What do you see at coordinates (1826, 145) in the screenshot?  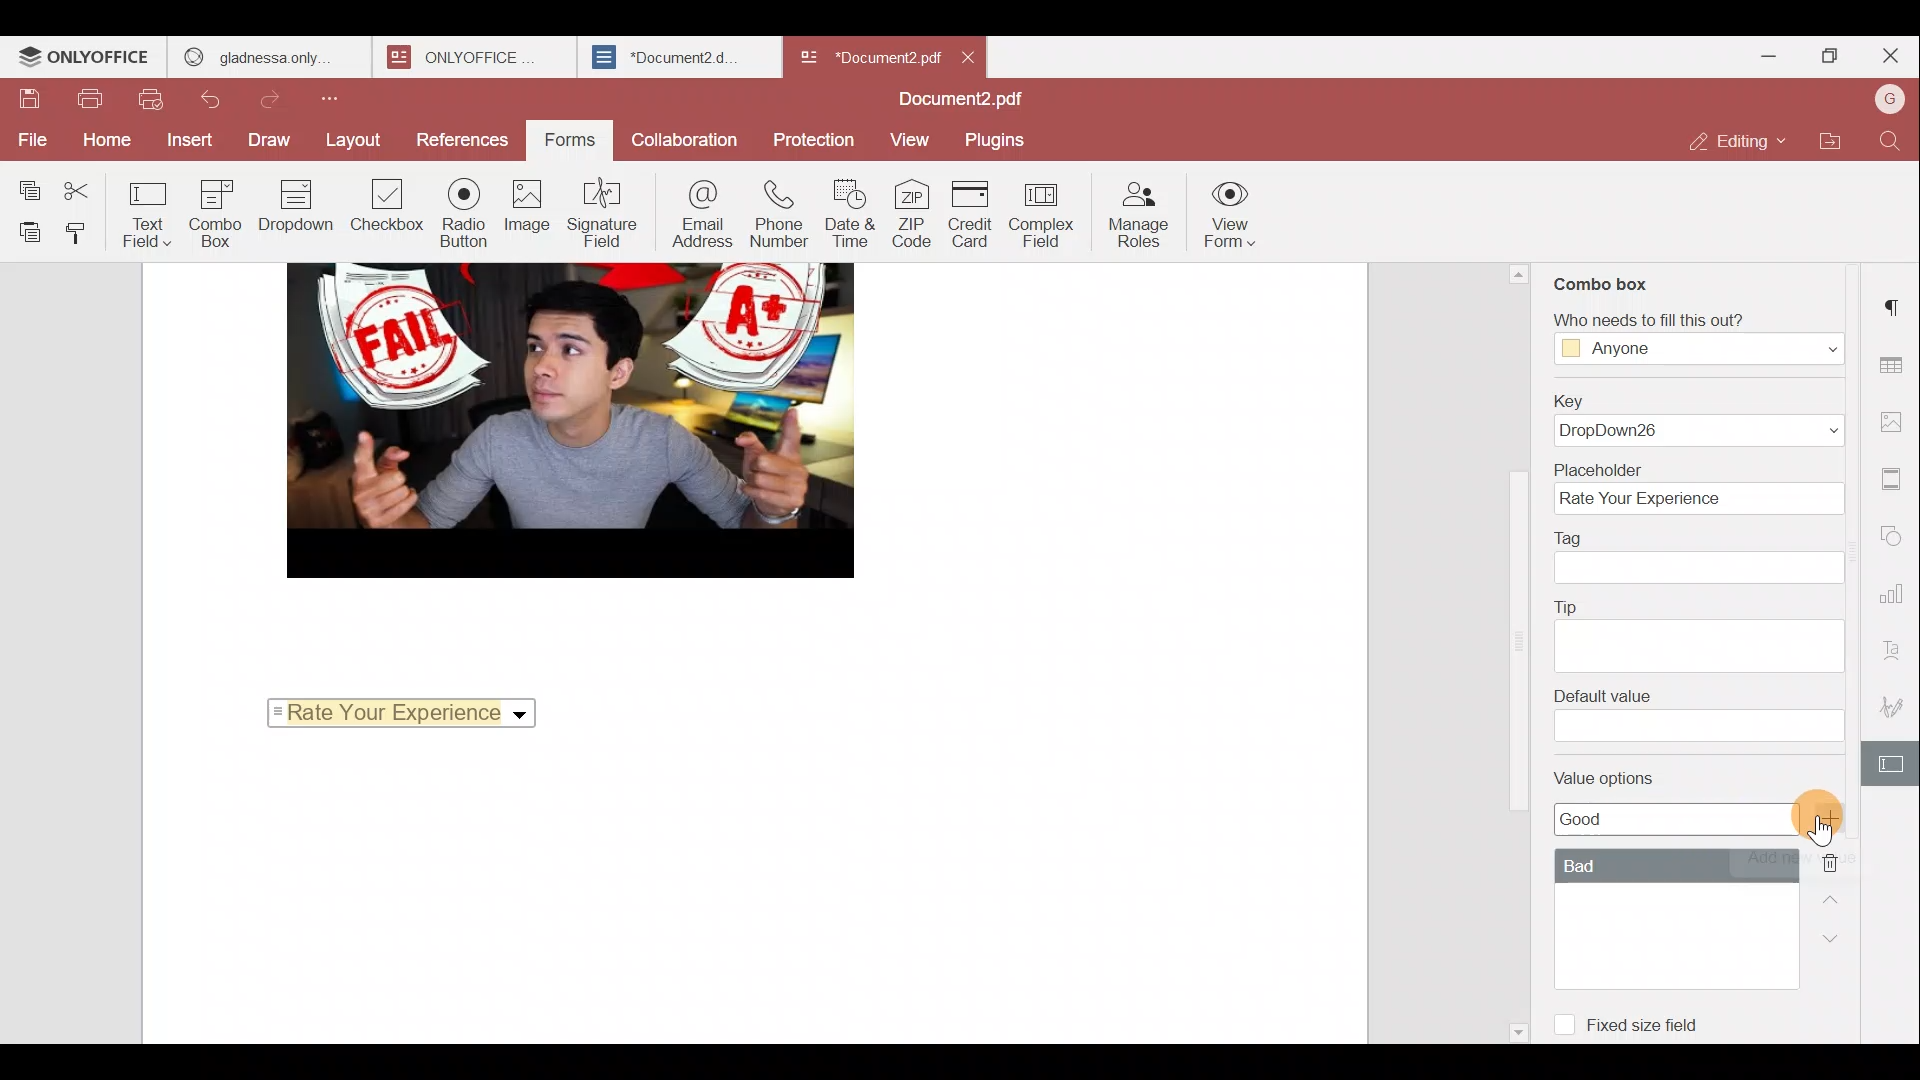 I see `Open file location` at bounding box center [1826, 145].